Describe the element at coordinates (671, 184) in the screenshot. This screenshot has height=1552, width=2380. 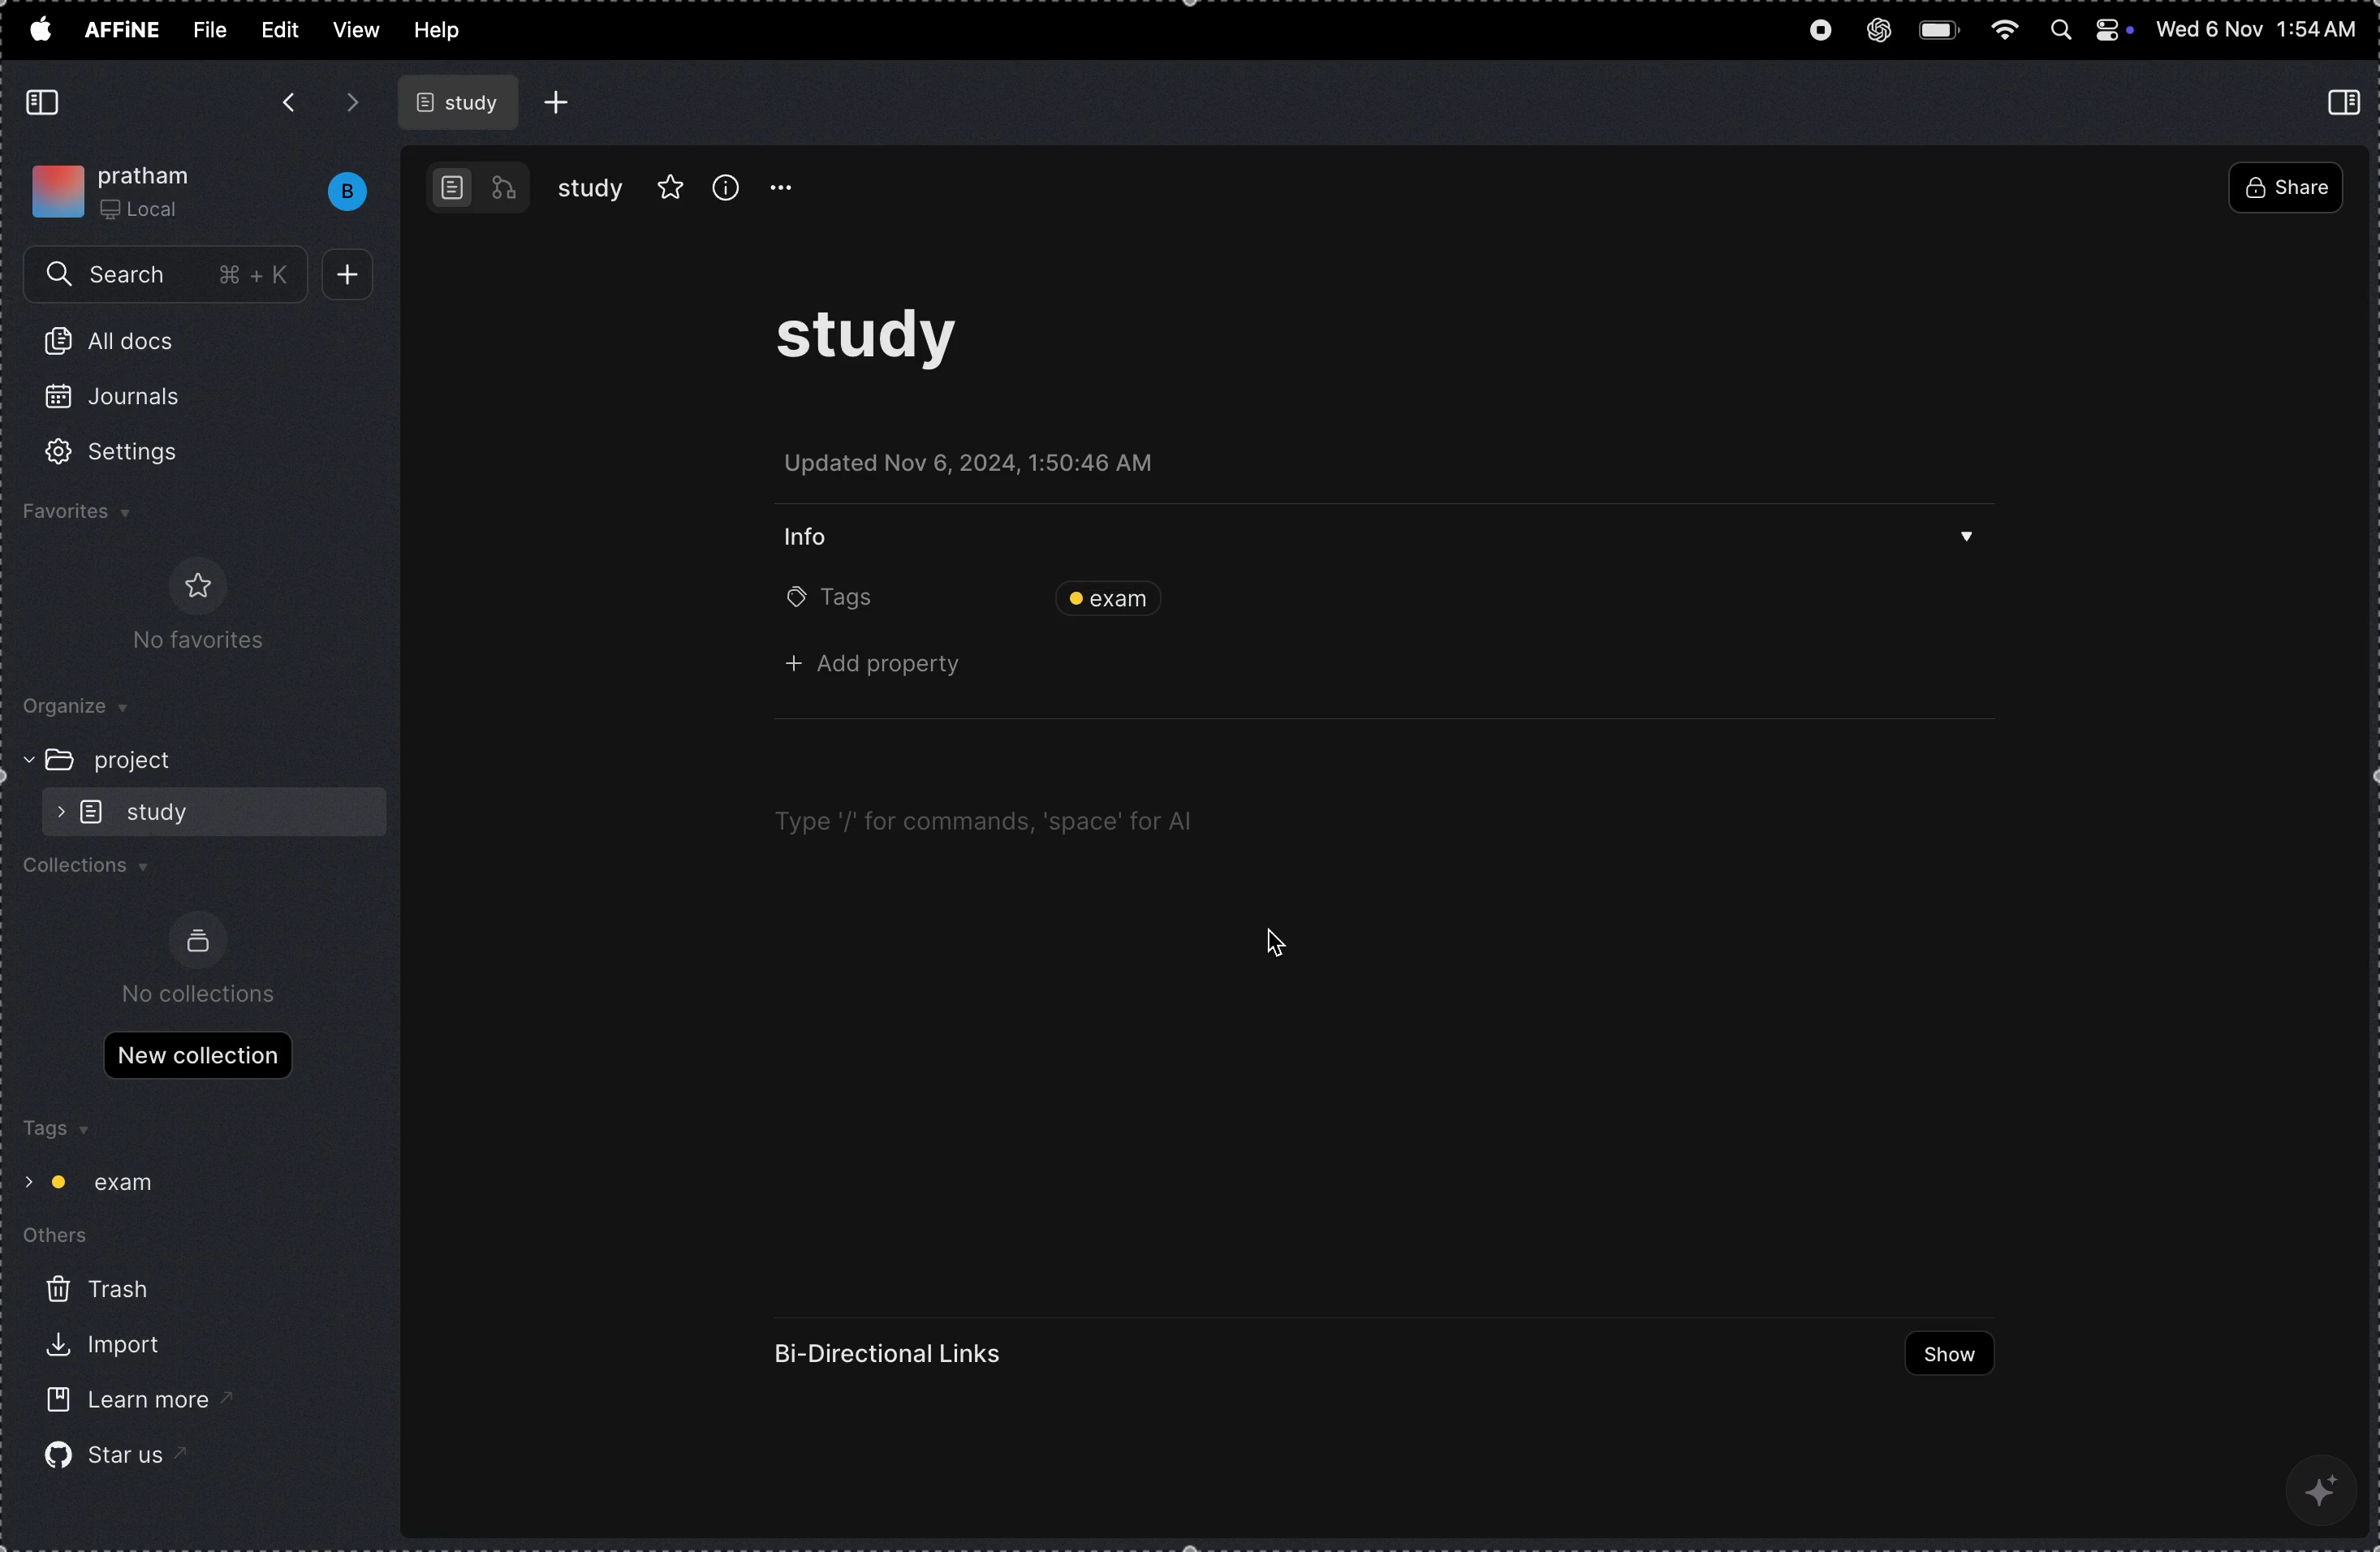
I see `favourites` at that location.